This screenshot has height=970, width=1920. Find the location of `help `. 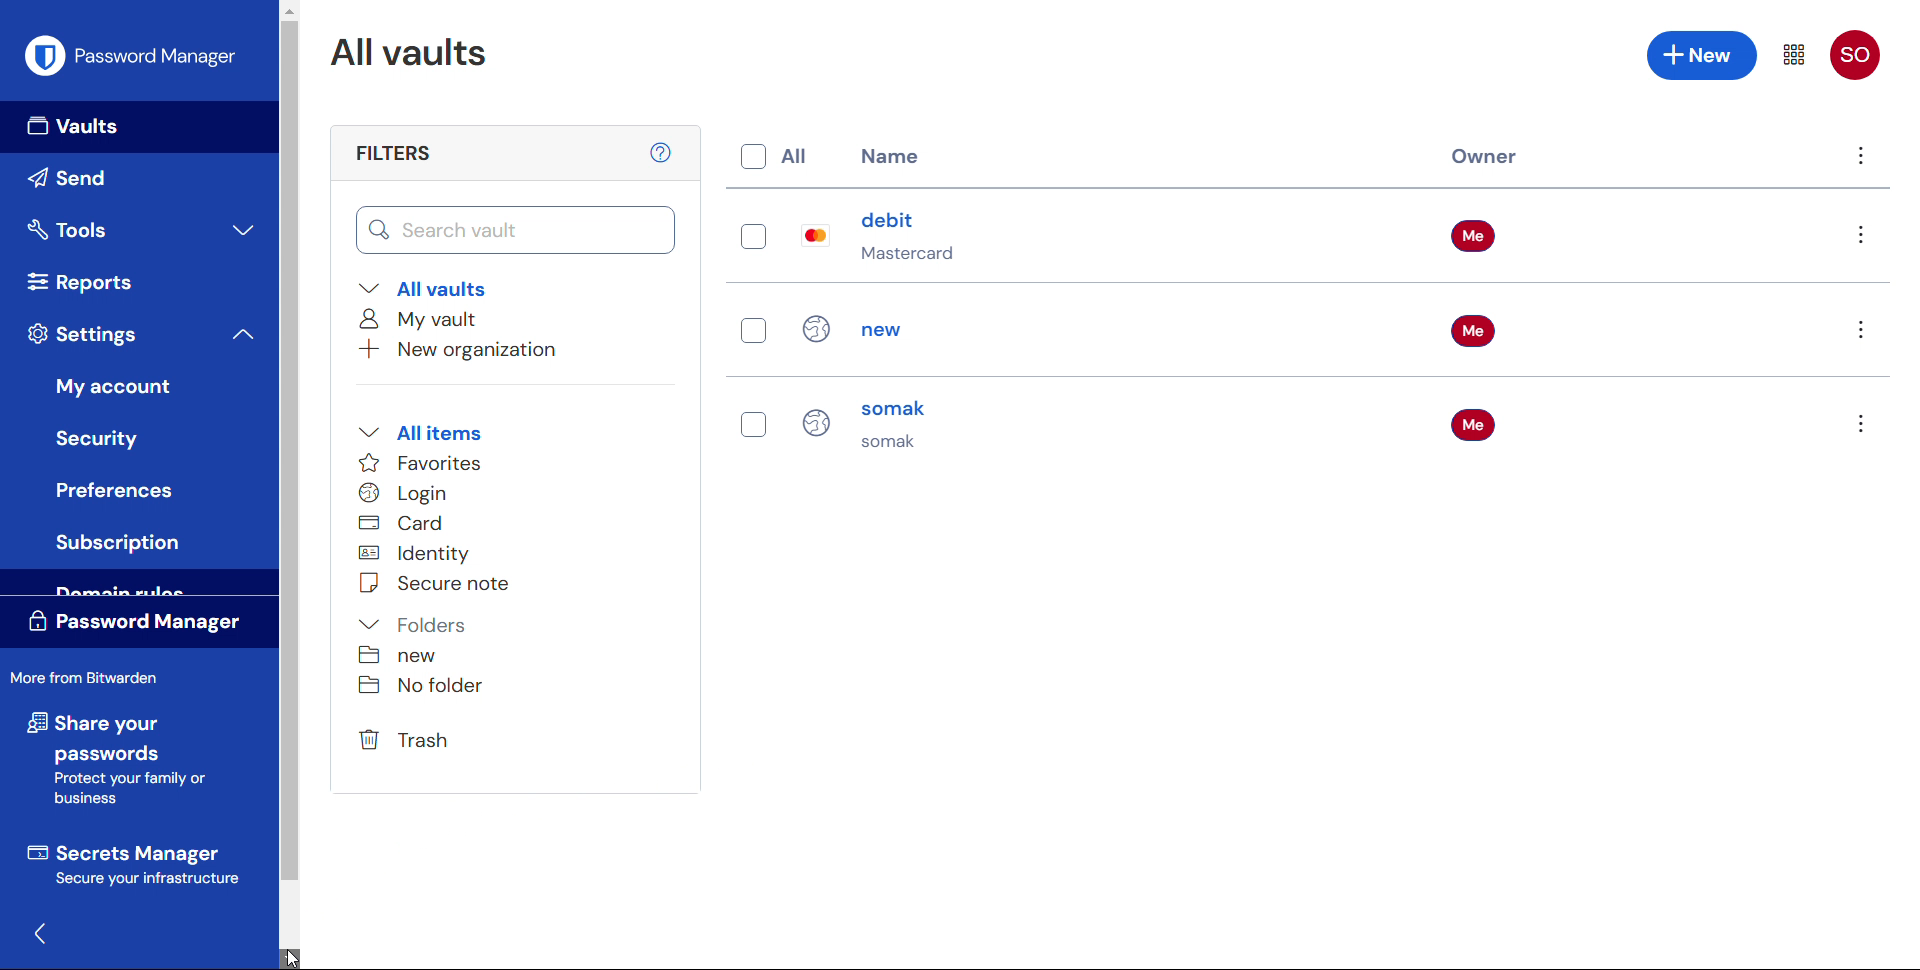

help  is located at coordinates (660, 153).